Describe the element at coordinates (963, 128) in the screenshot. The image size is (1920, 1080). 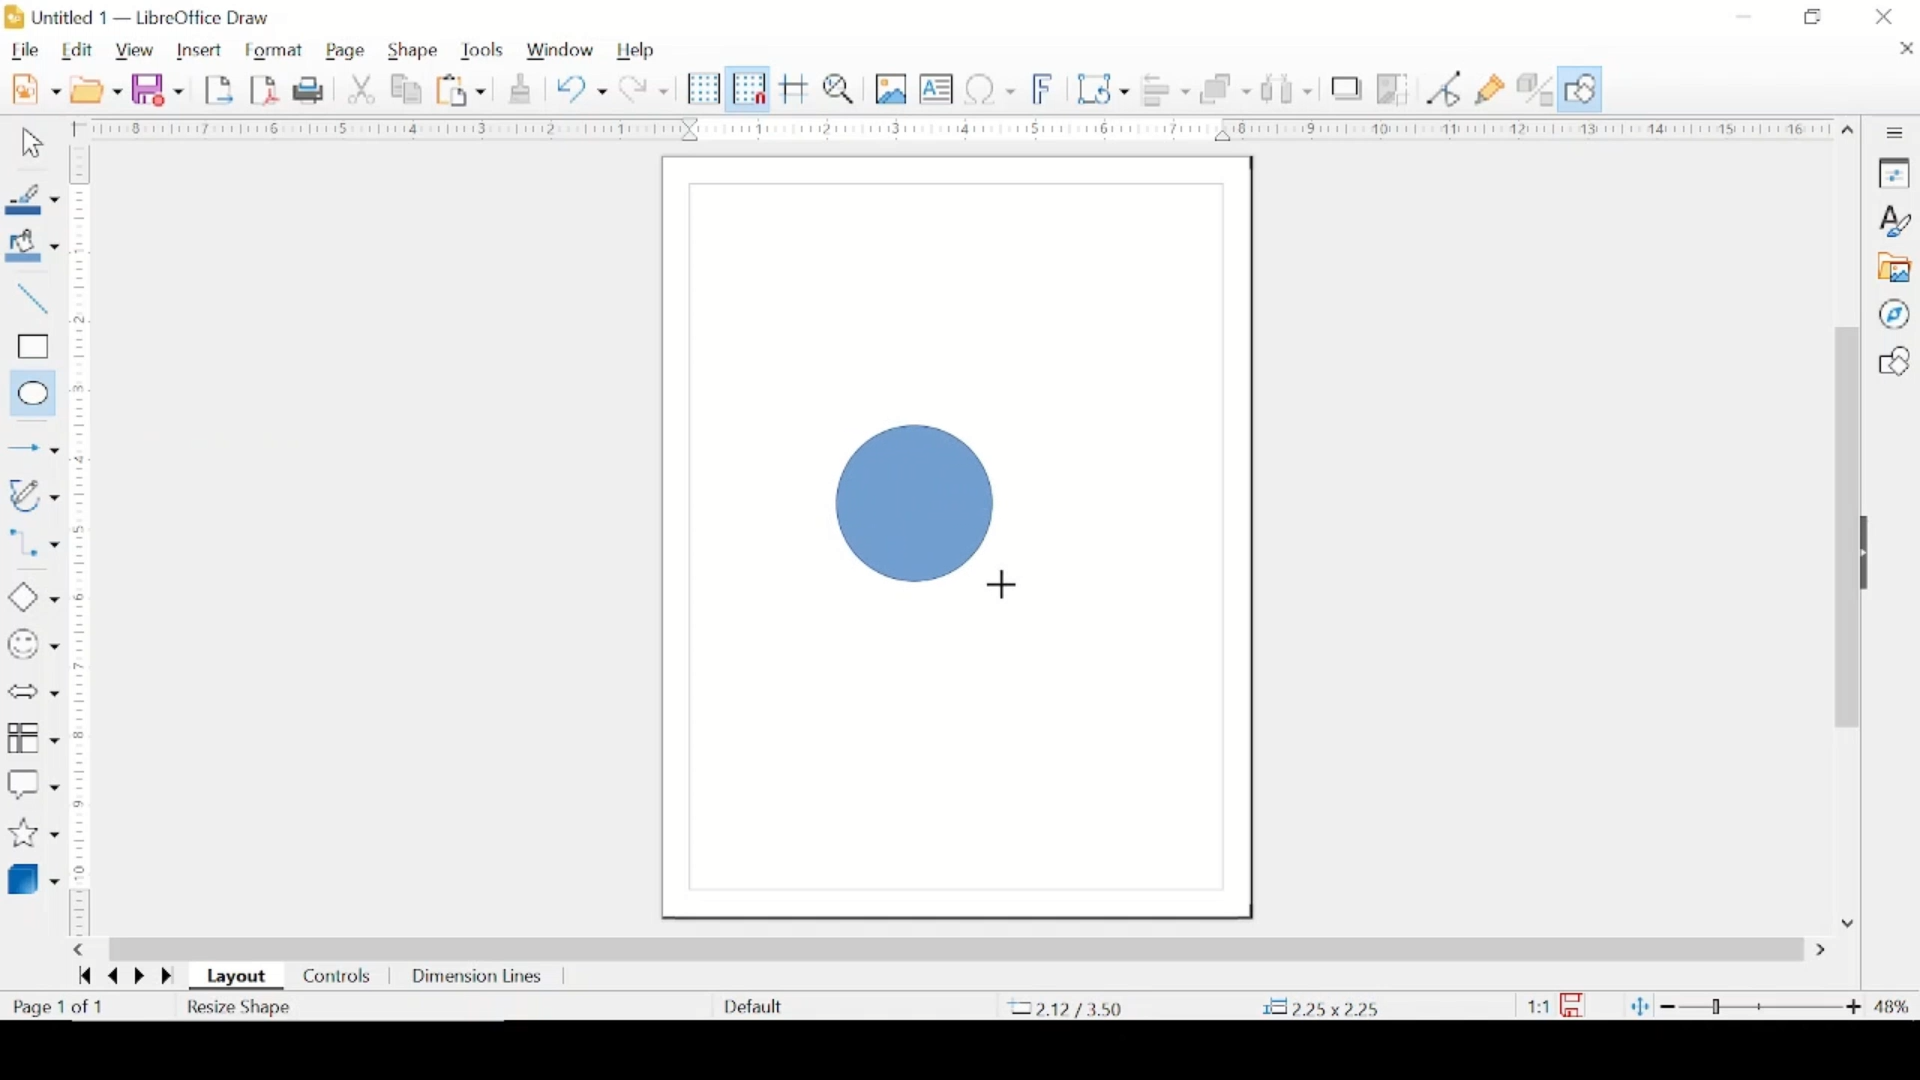
I see `margin` at that location.